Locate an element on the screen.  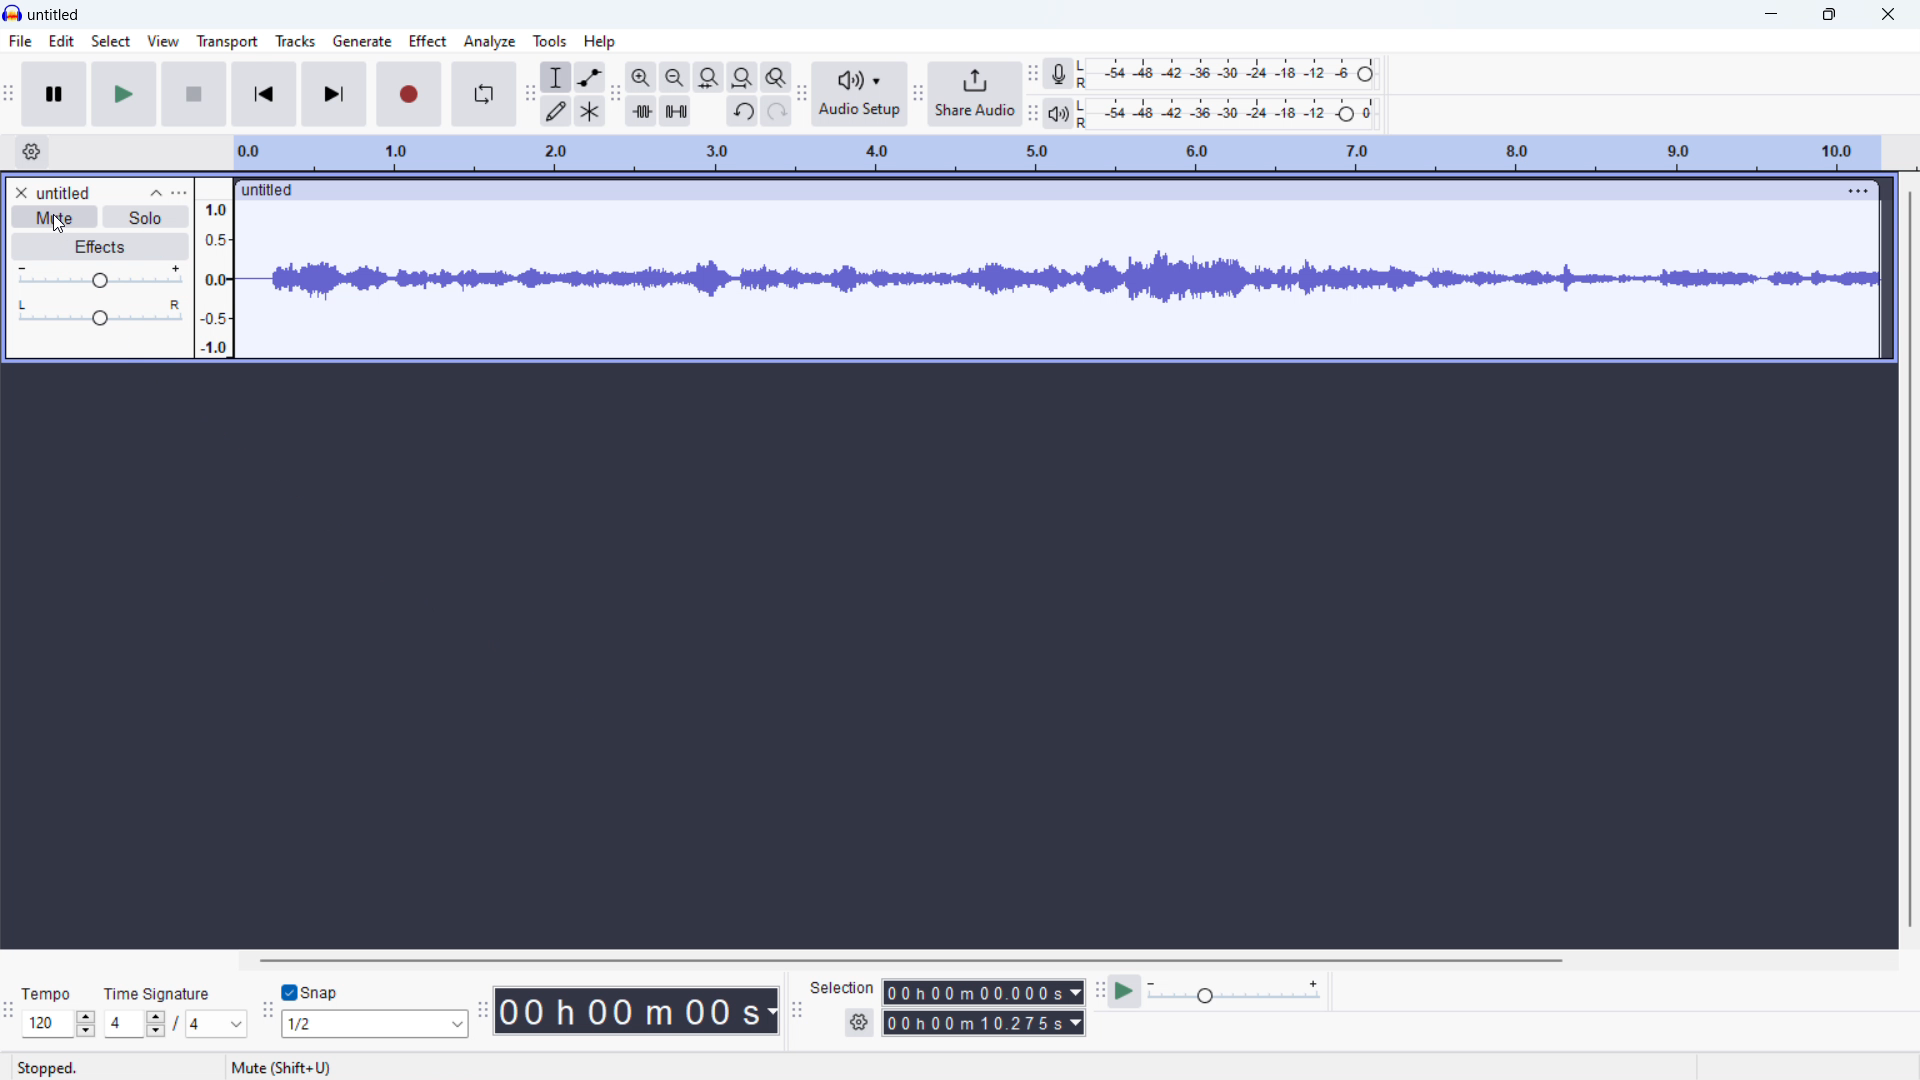
track options is located at coordinates (1847, 191).